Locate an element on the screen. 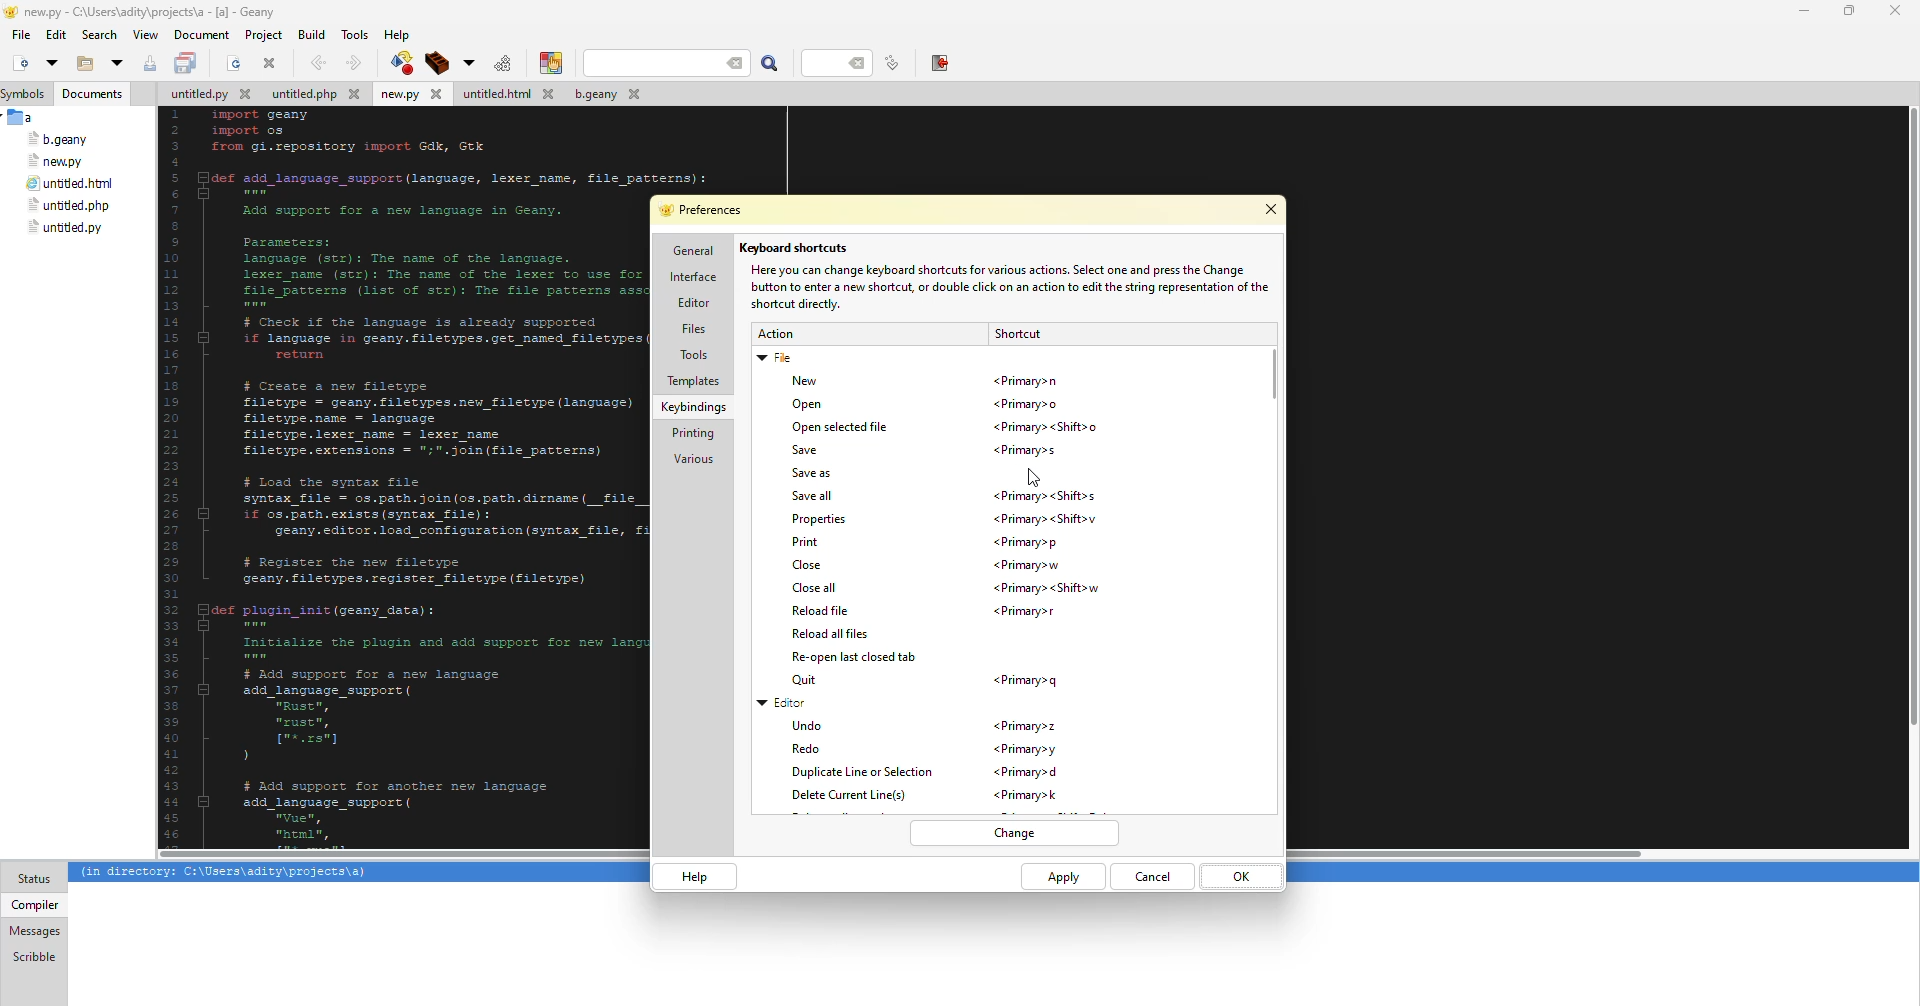 This screenshot has height=1006, width=1920. build is located at coordinates (311, 33).